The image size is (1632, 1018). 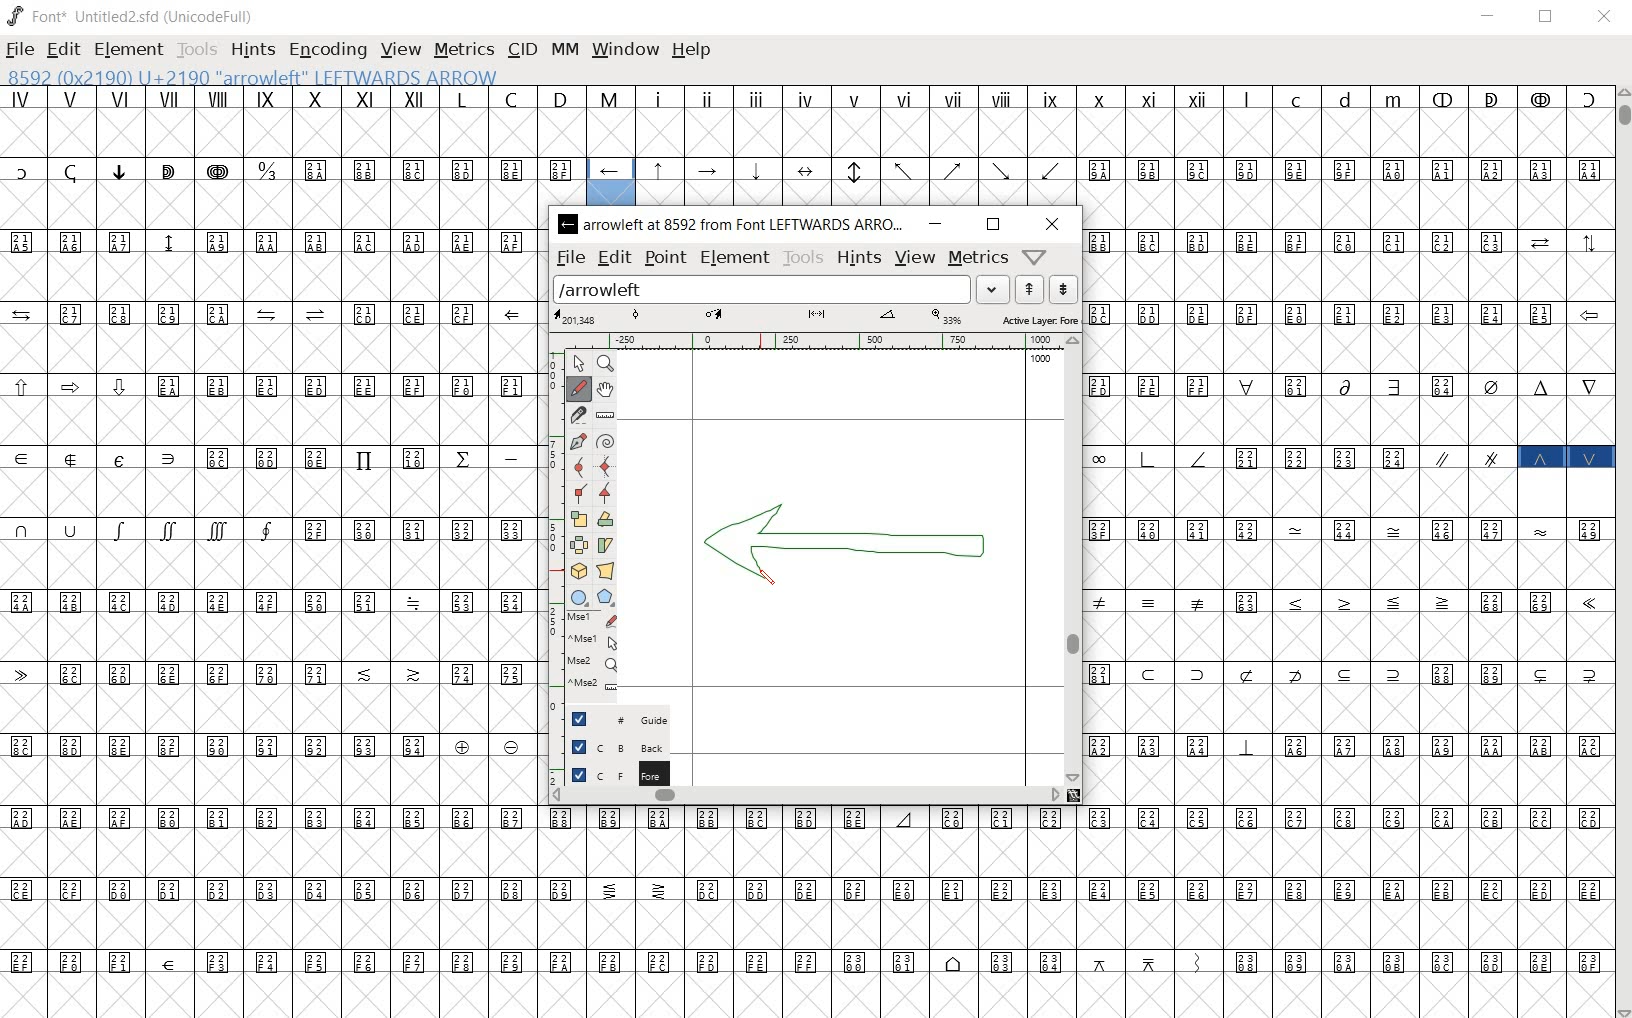 I want to click on scroll by hand, so click(x=606, y=391).